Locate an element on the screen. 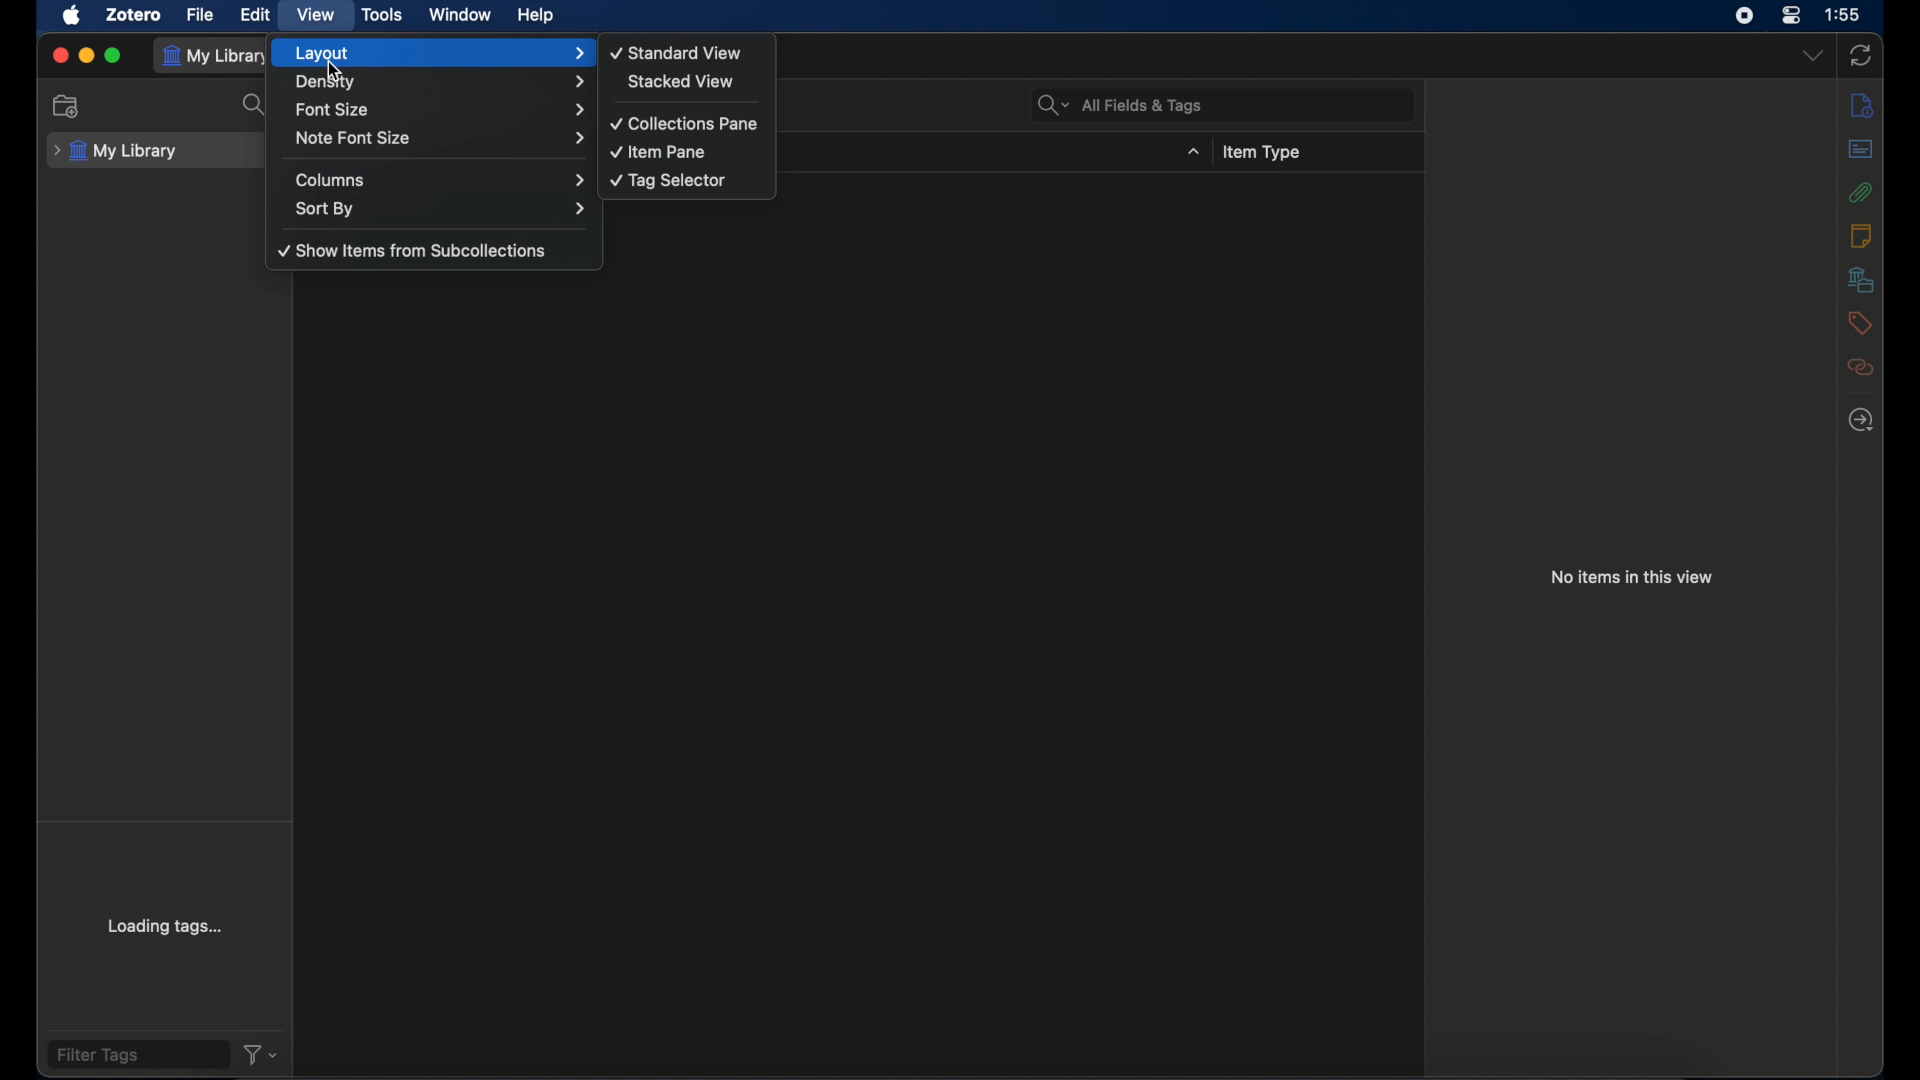  abstracts is located at coordinates (1859, 148).